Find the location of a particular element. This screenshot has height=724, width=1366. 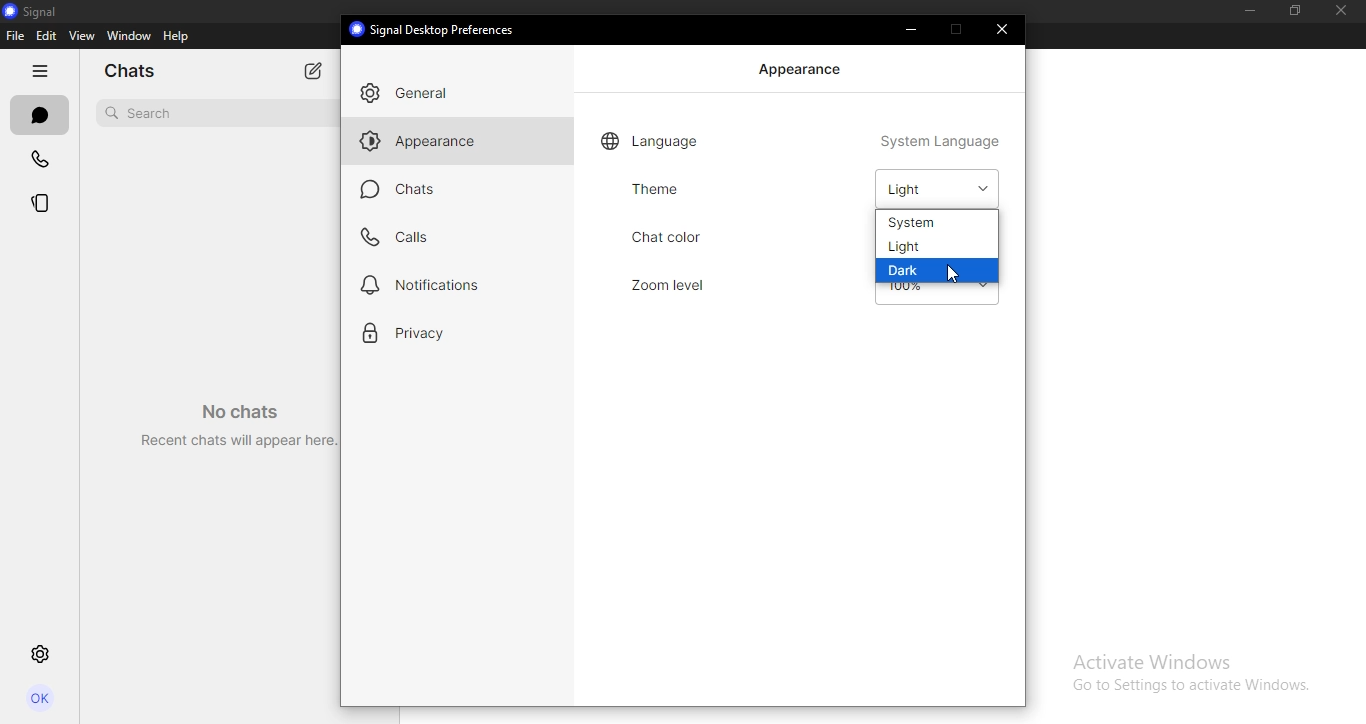

privacy is located at coordinates (424, 333).